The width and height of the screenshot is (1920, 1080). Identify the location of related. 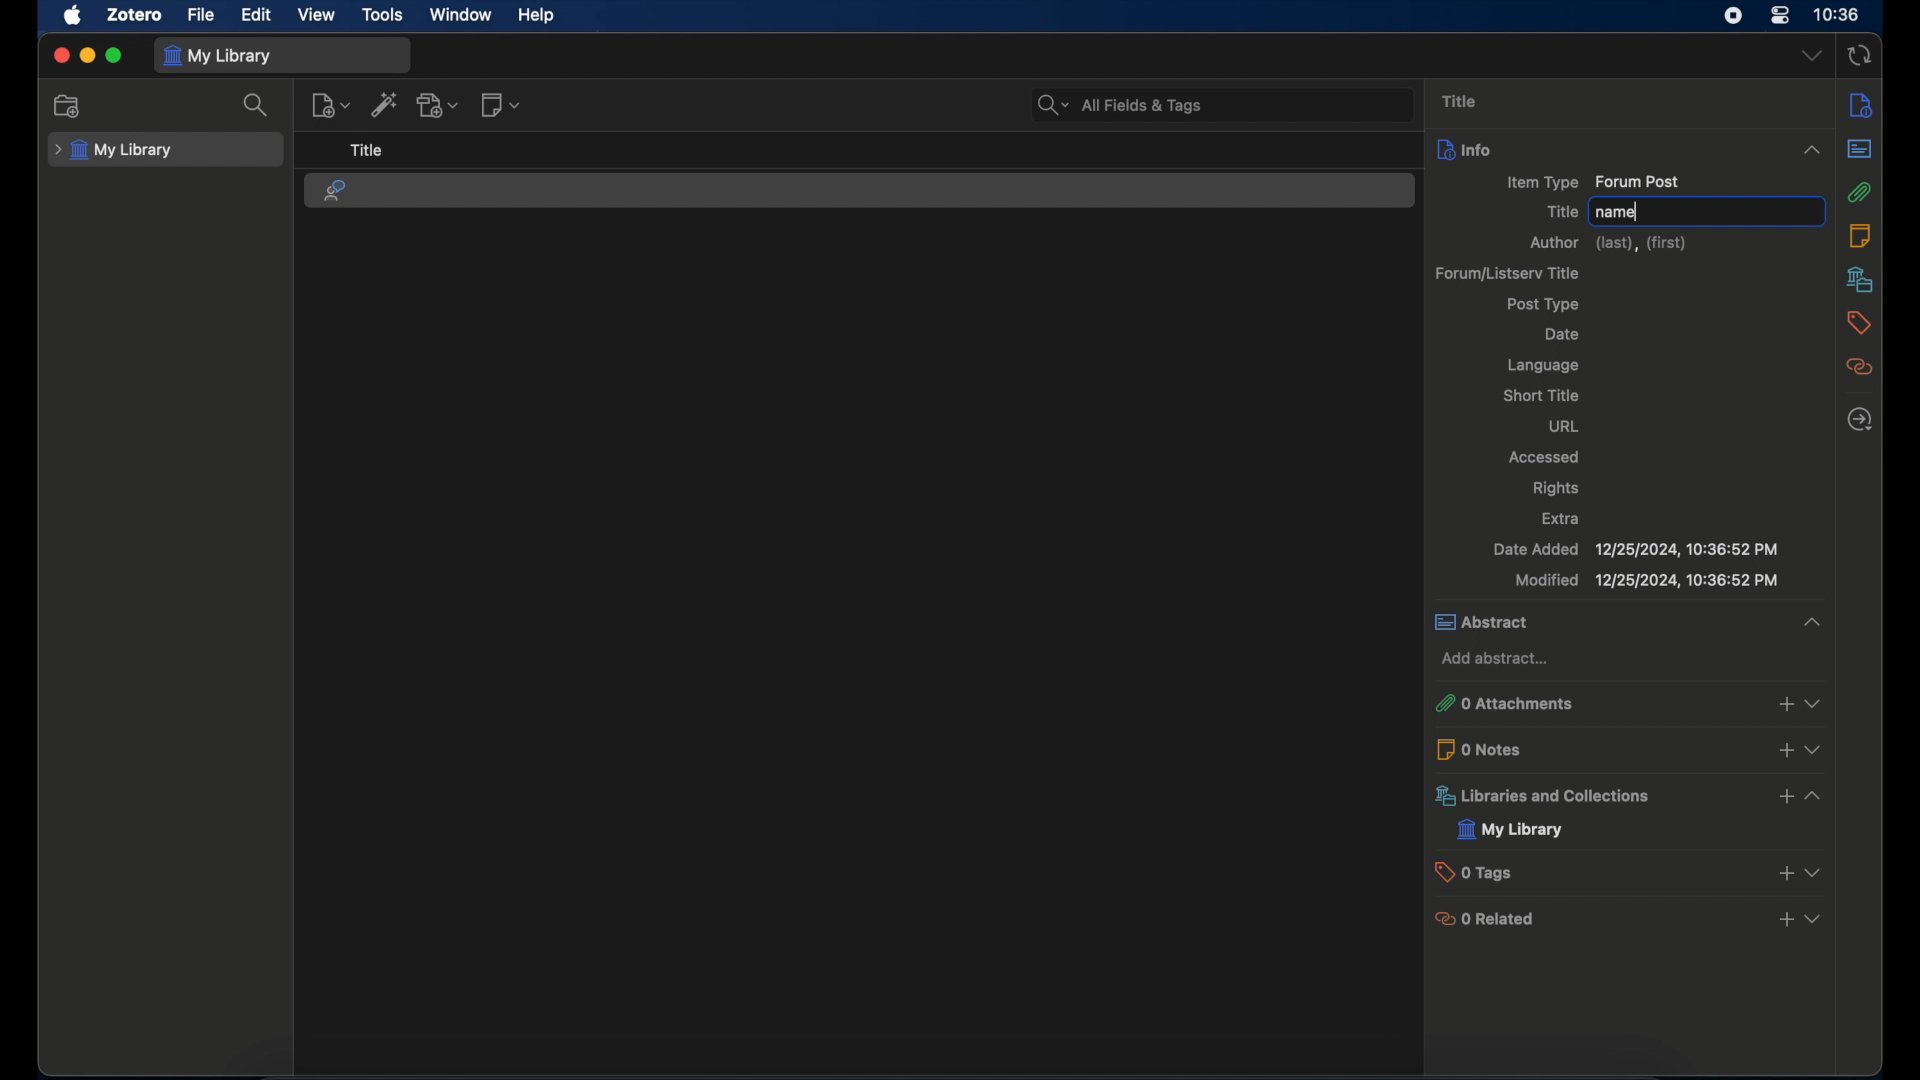
(1860, 368).